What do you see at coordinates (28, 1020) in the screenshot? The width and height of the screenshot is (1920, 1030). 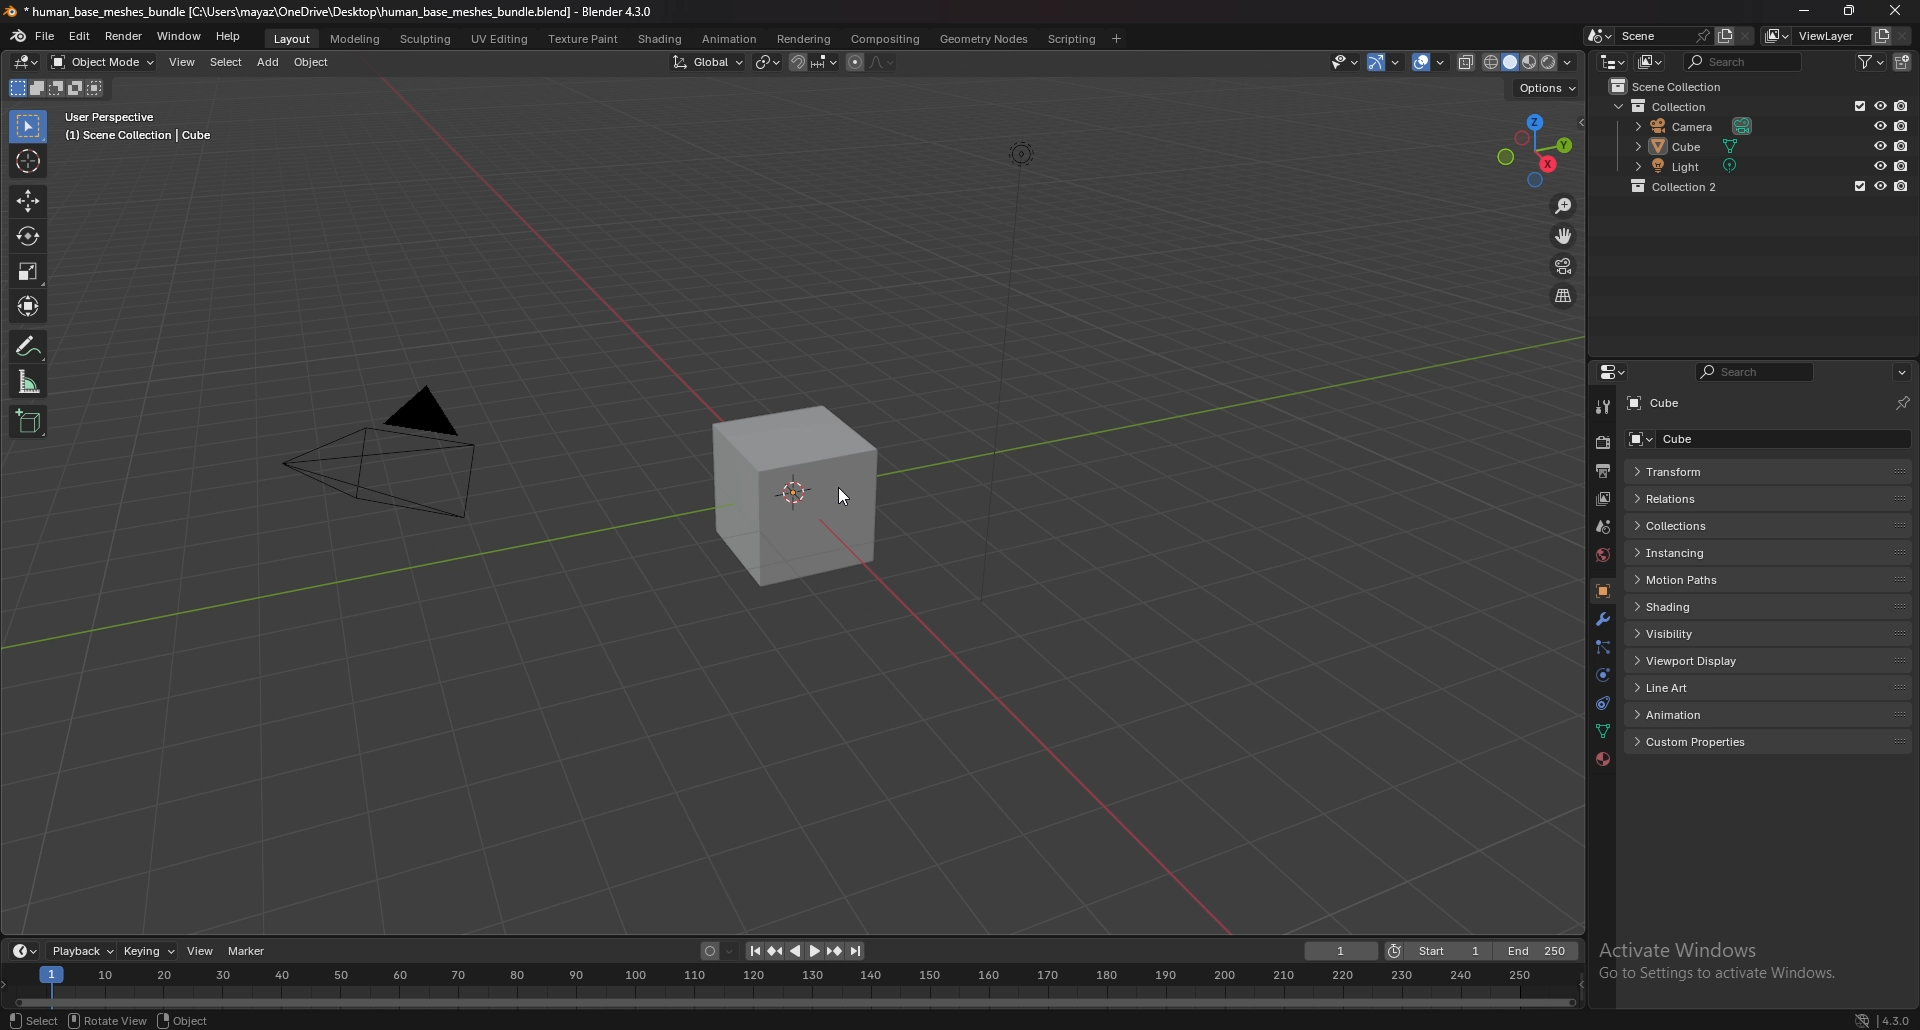 I see `object` at bounding box center [28, 1020].